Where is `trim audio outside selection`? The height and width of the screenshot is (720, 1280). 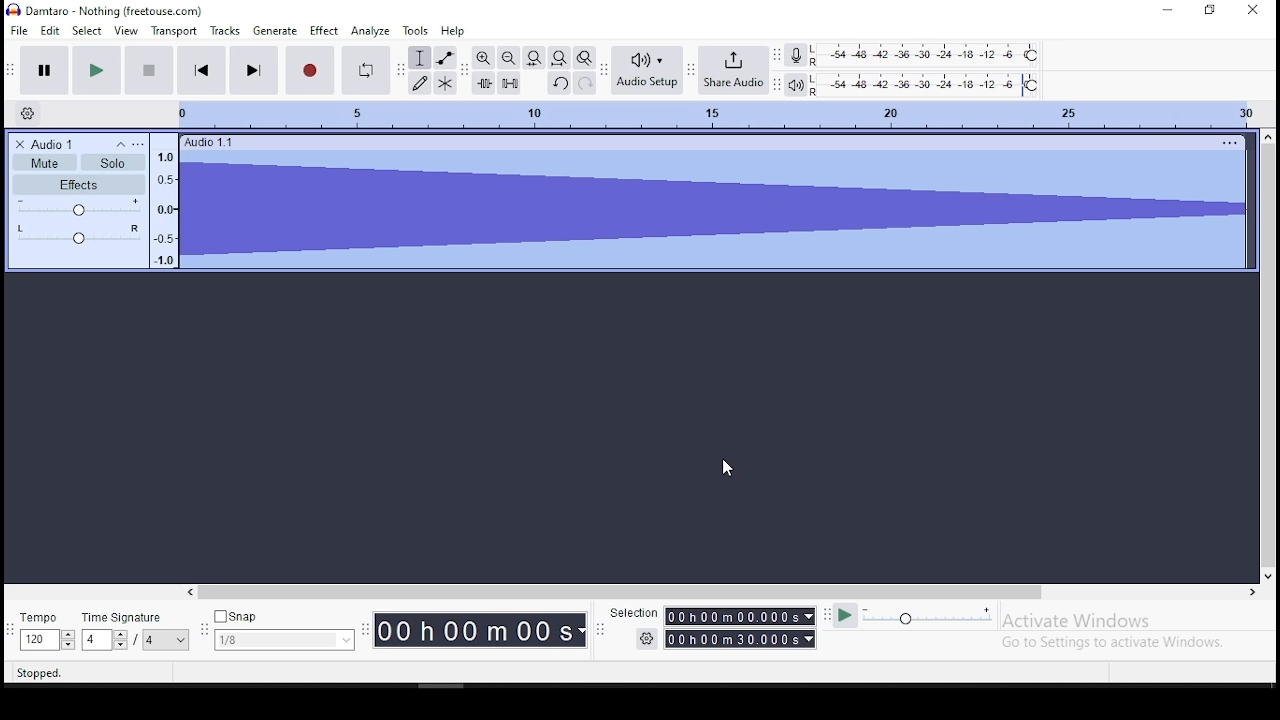 trim audio outside selection is located at coordinates (483, 83).